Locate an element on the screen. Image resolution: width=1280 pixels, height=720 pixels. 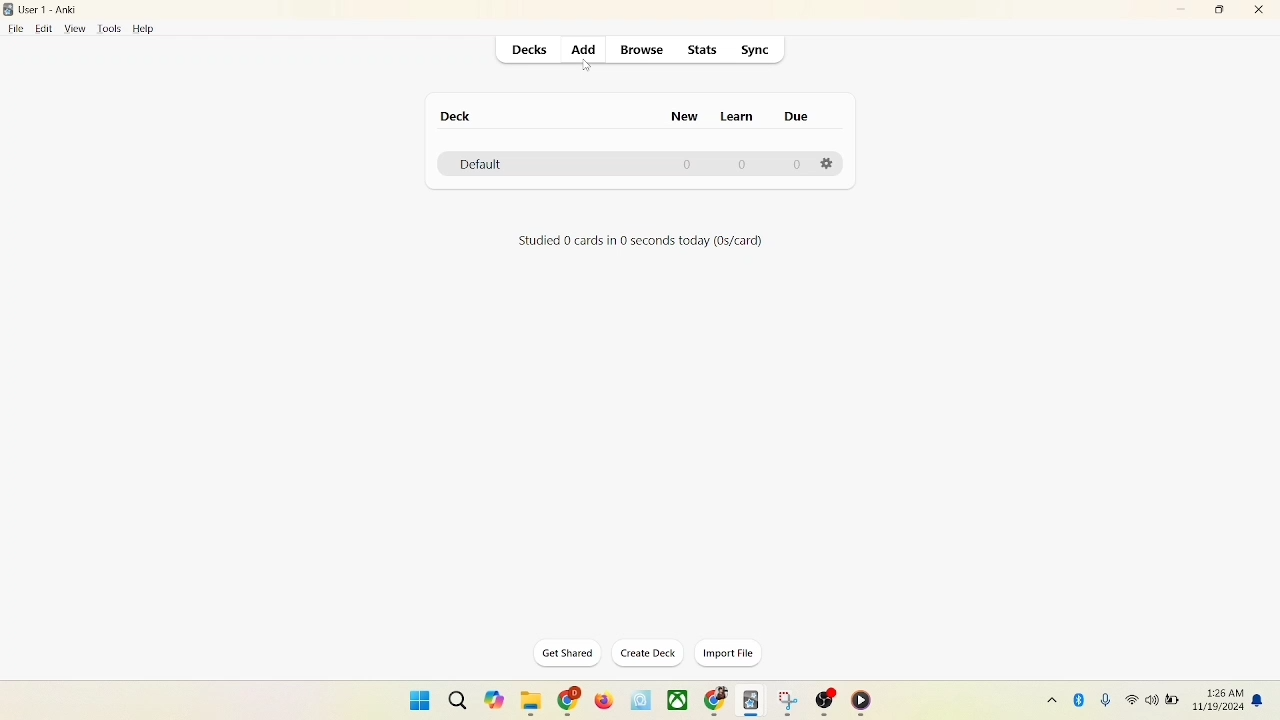
Options is located at coordinates (829, 165).